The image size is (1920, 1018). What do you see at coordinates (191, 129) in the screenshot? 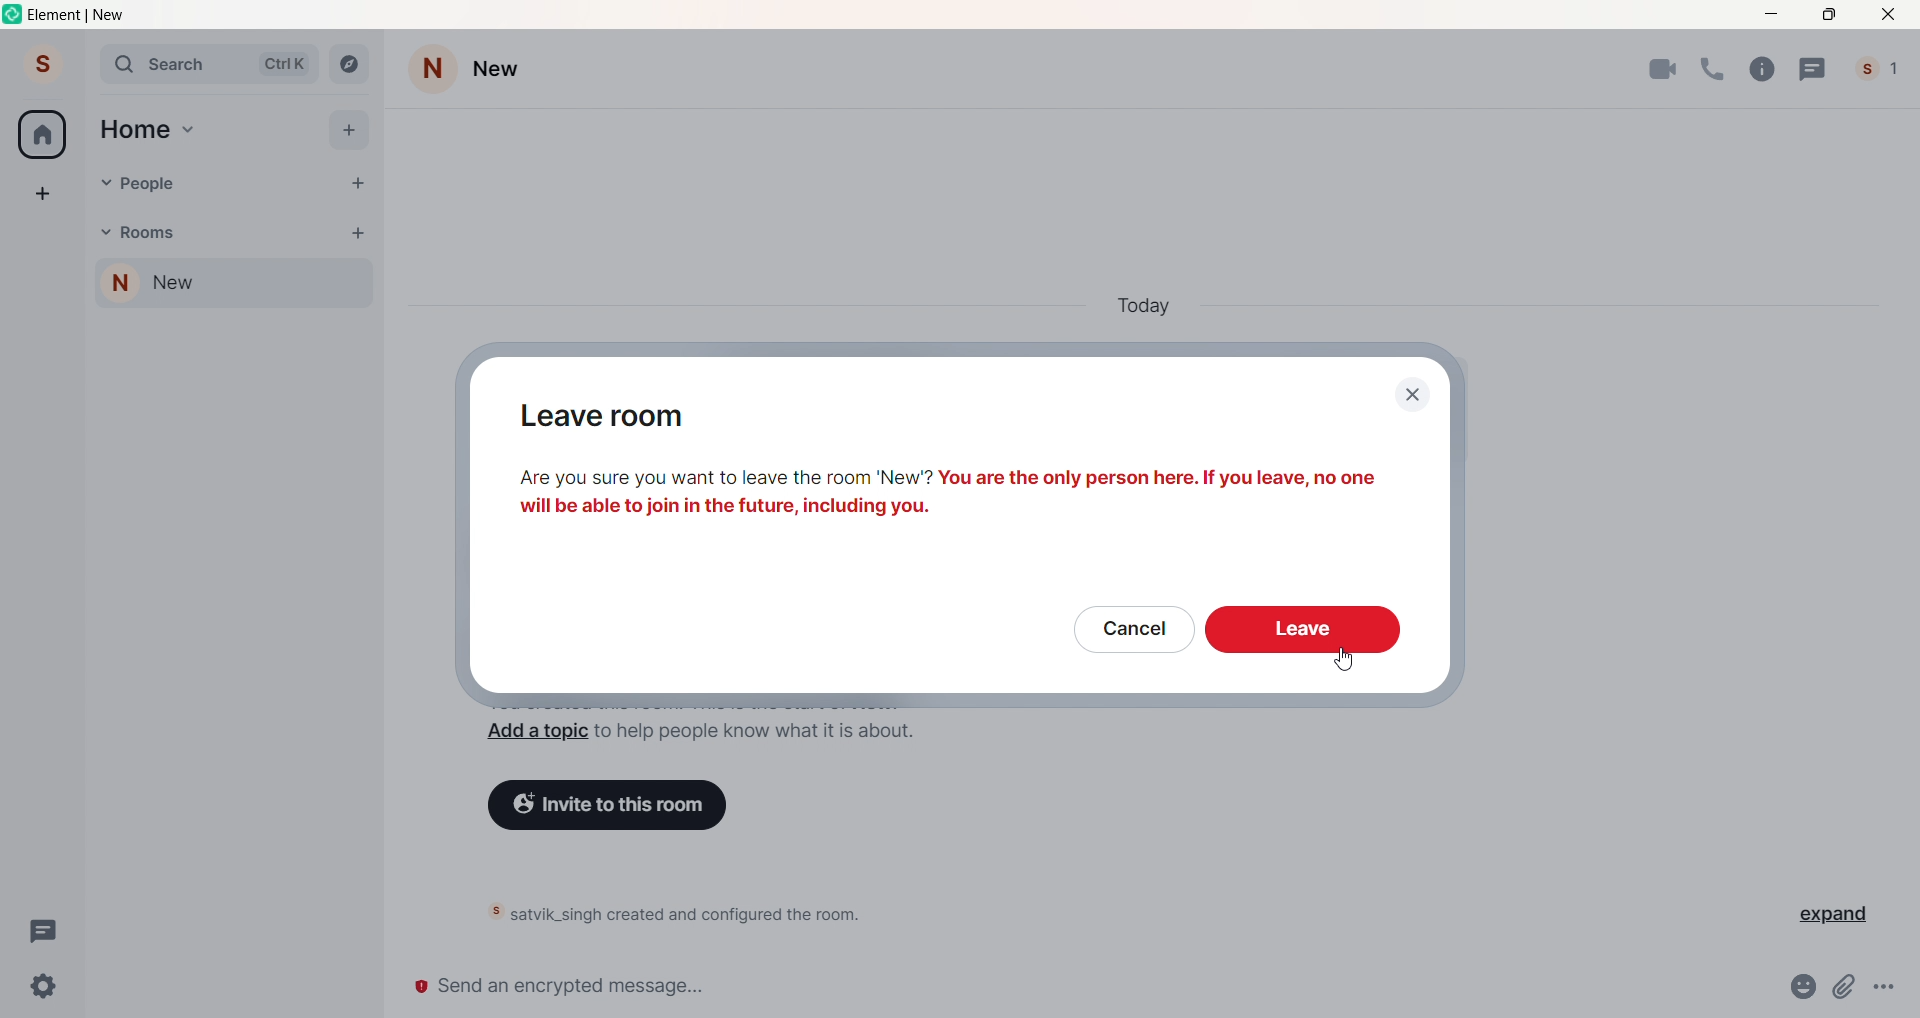
I see `Home Drop Down` at bounding box center [191, 129].